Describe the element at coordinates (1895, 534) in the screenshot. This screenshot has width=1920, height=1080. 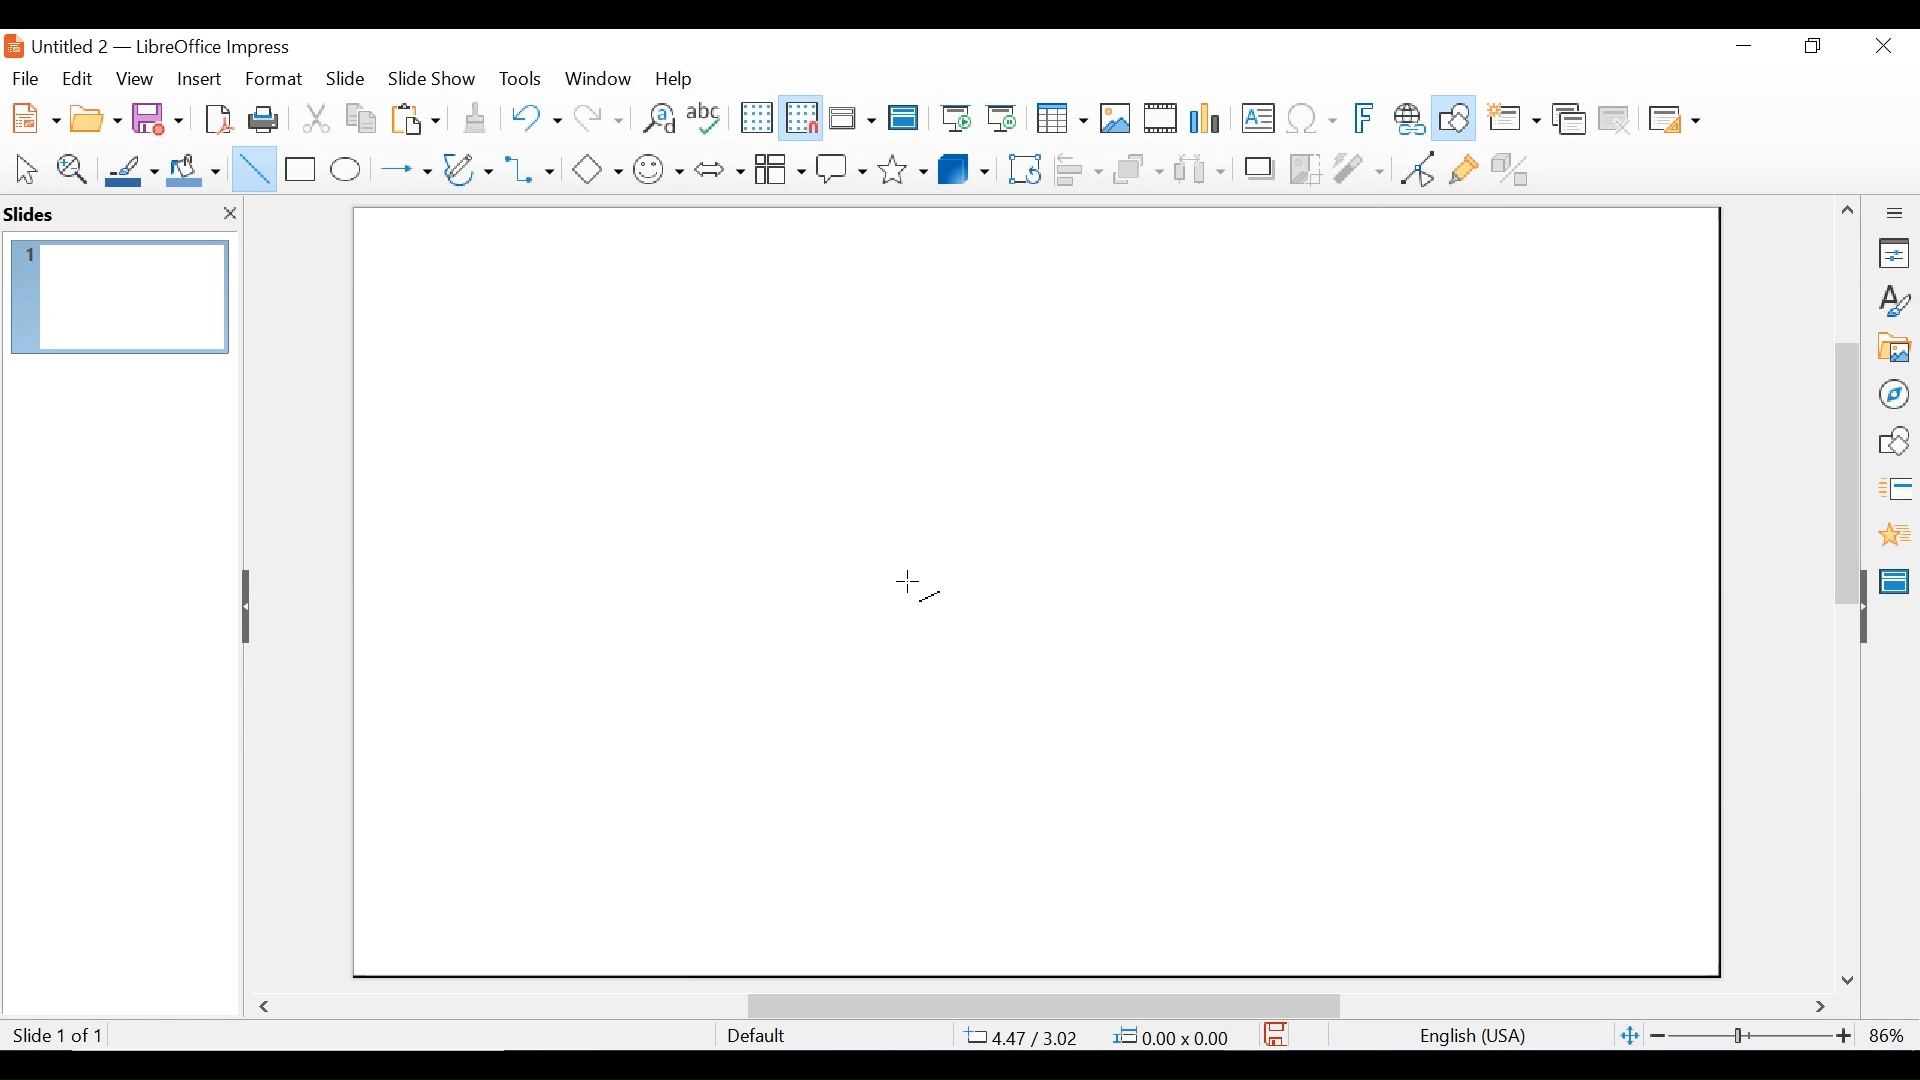
I see `Animation` at that location.